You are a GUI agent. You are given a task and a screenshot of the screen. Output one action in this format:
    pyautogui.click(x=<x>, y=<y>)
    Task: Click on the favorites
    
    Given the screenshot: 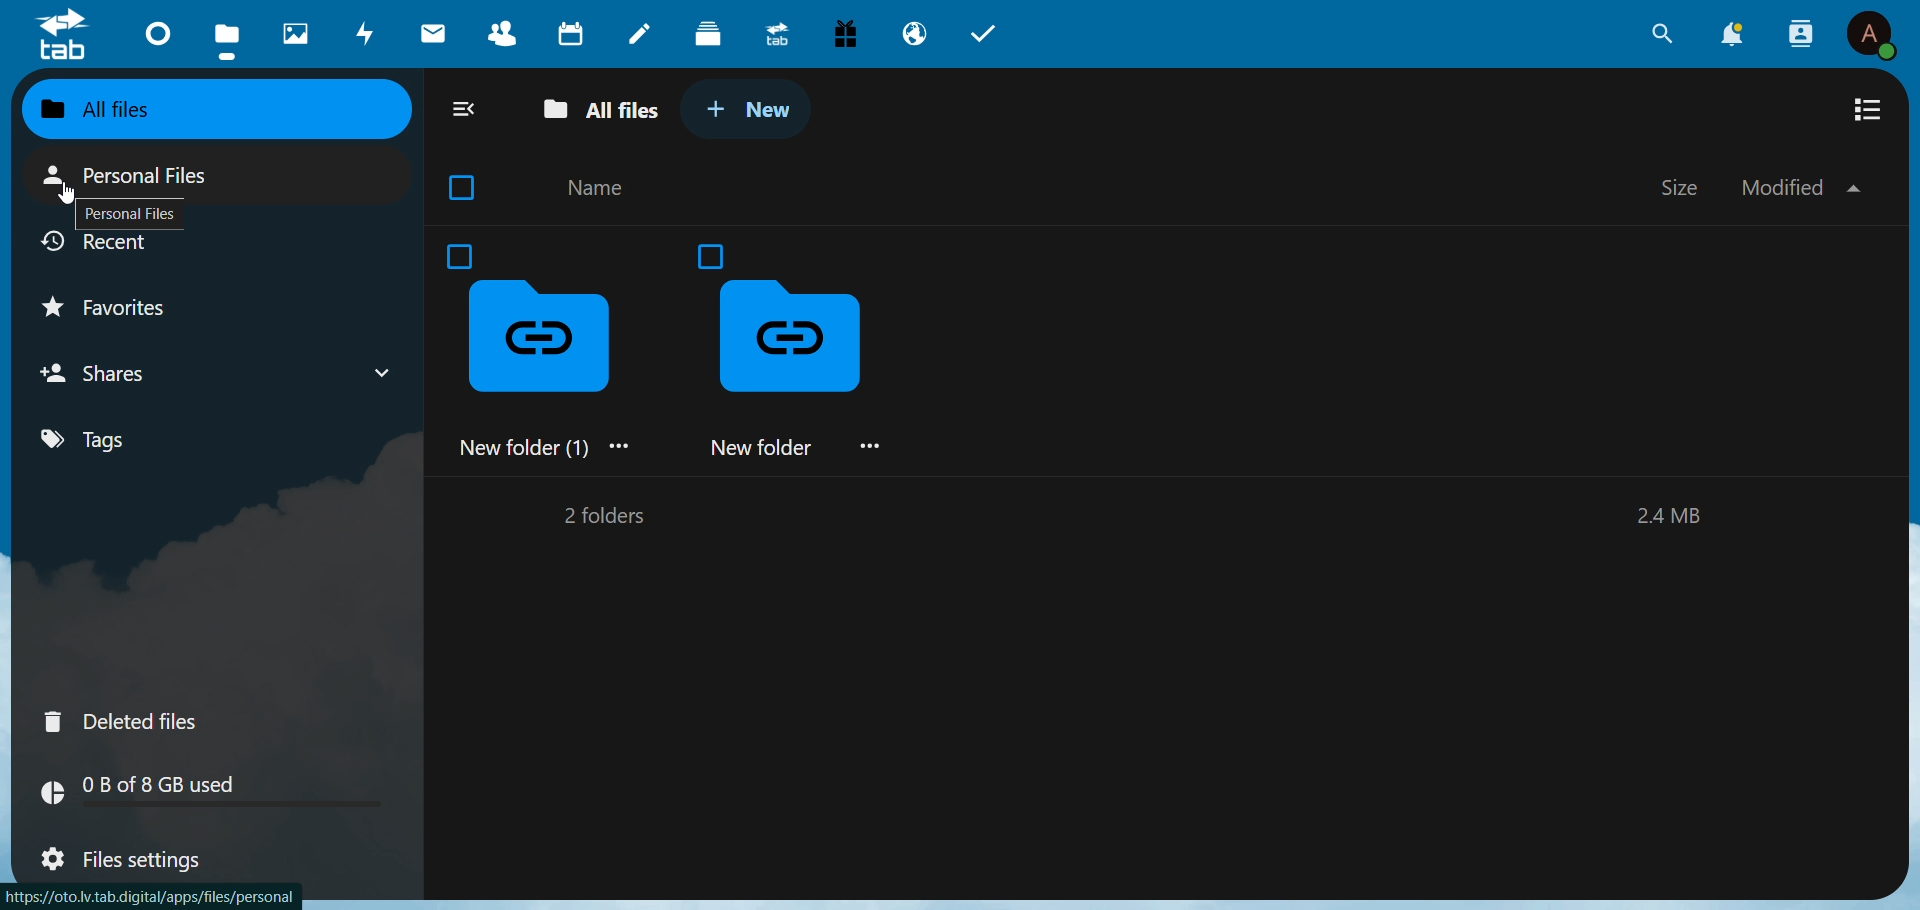 What is the action you would take?
    pyautogui.click(x=127, y=309)
    